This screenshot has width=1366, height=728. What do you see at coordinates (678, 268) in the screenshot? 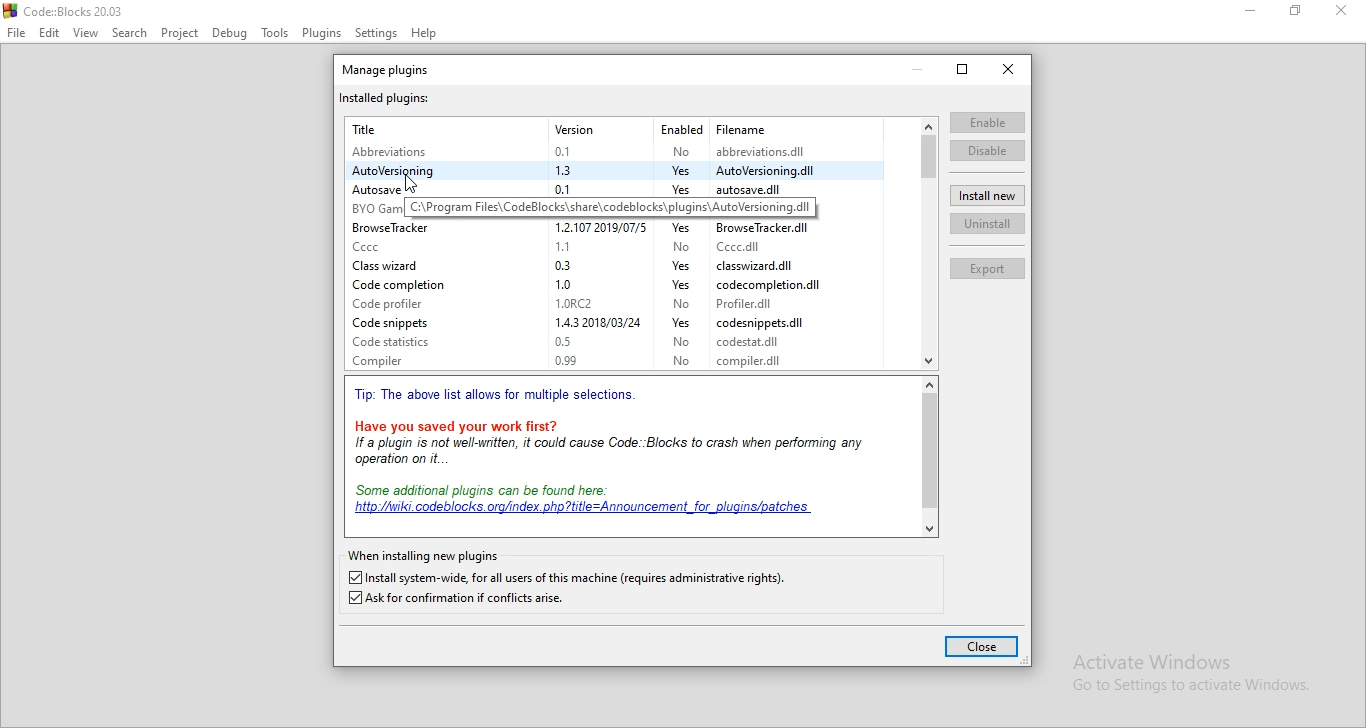
I see `yes` at bounding box center [678, 268].